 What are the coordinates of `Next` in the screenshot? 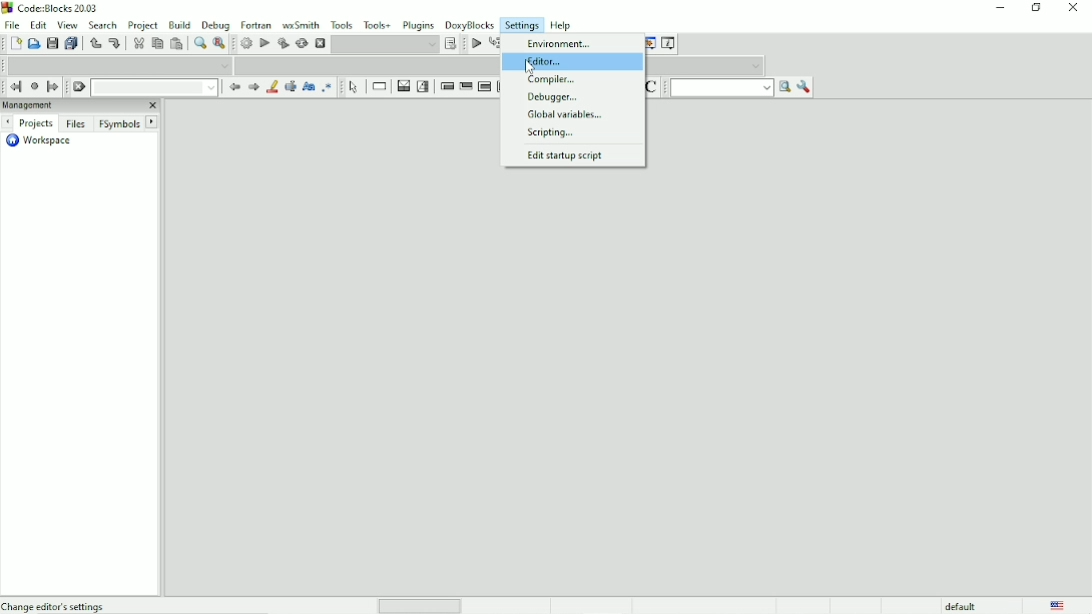 It's located at (253, 87).